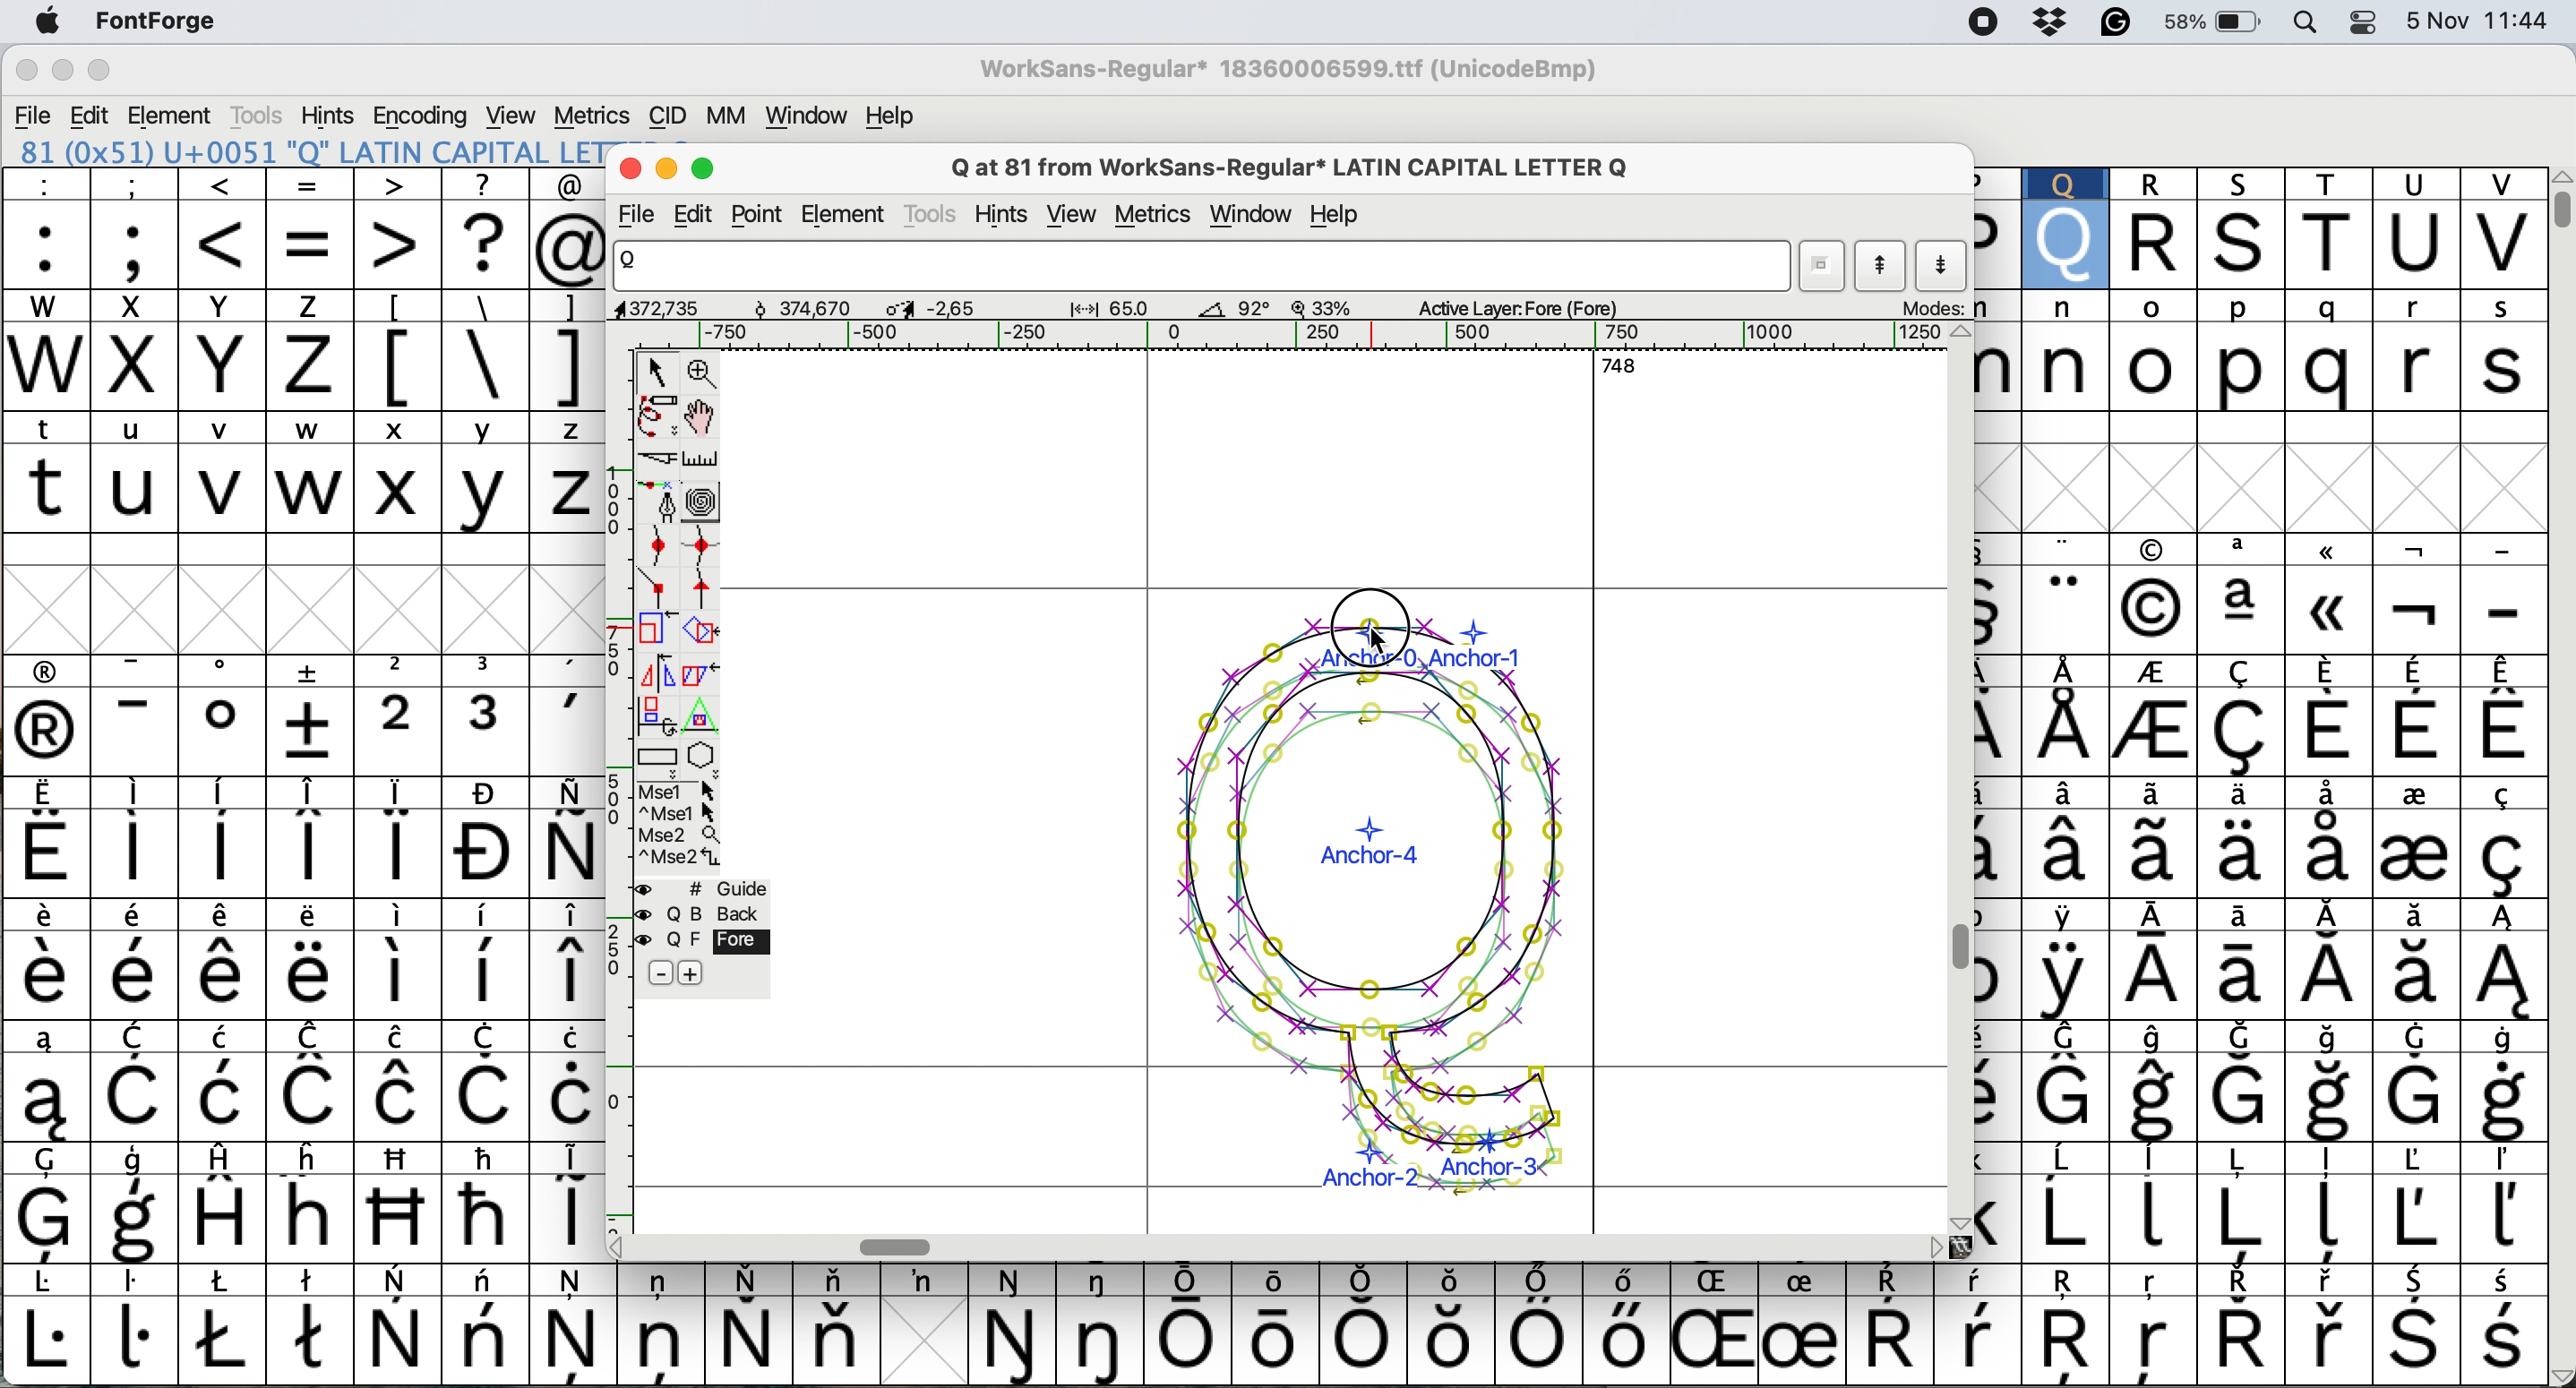 The width and height of the screenshot is (2576, 1388). I want to click on vertical scroll bar, so click(2553, 206).